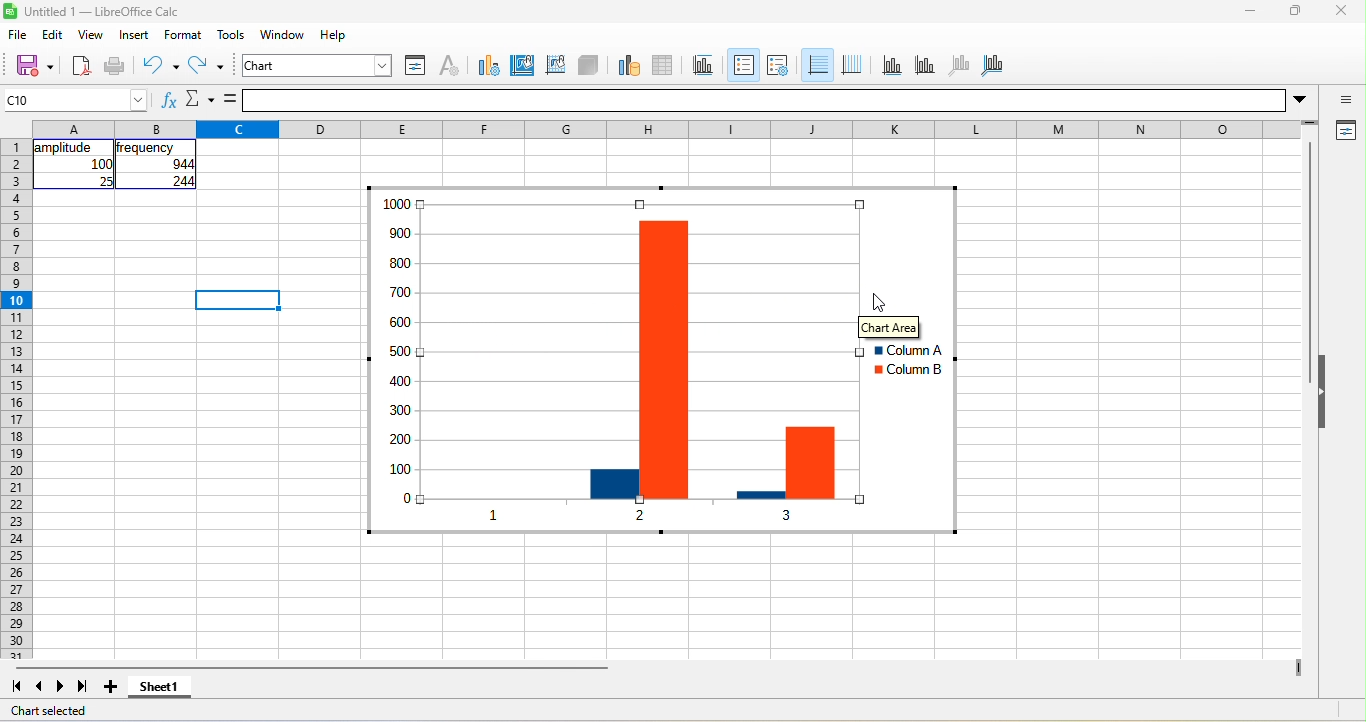 The image size is (1366, 722). What do you see at coordinates (76, 100) in the screenshot?
I see `C10` at bounding box center [76, 100].